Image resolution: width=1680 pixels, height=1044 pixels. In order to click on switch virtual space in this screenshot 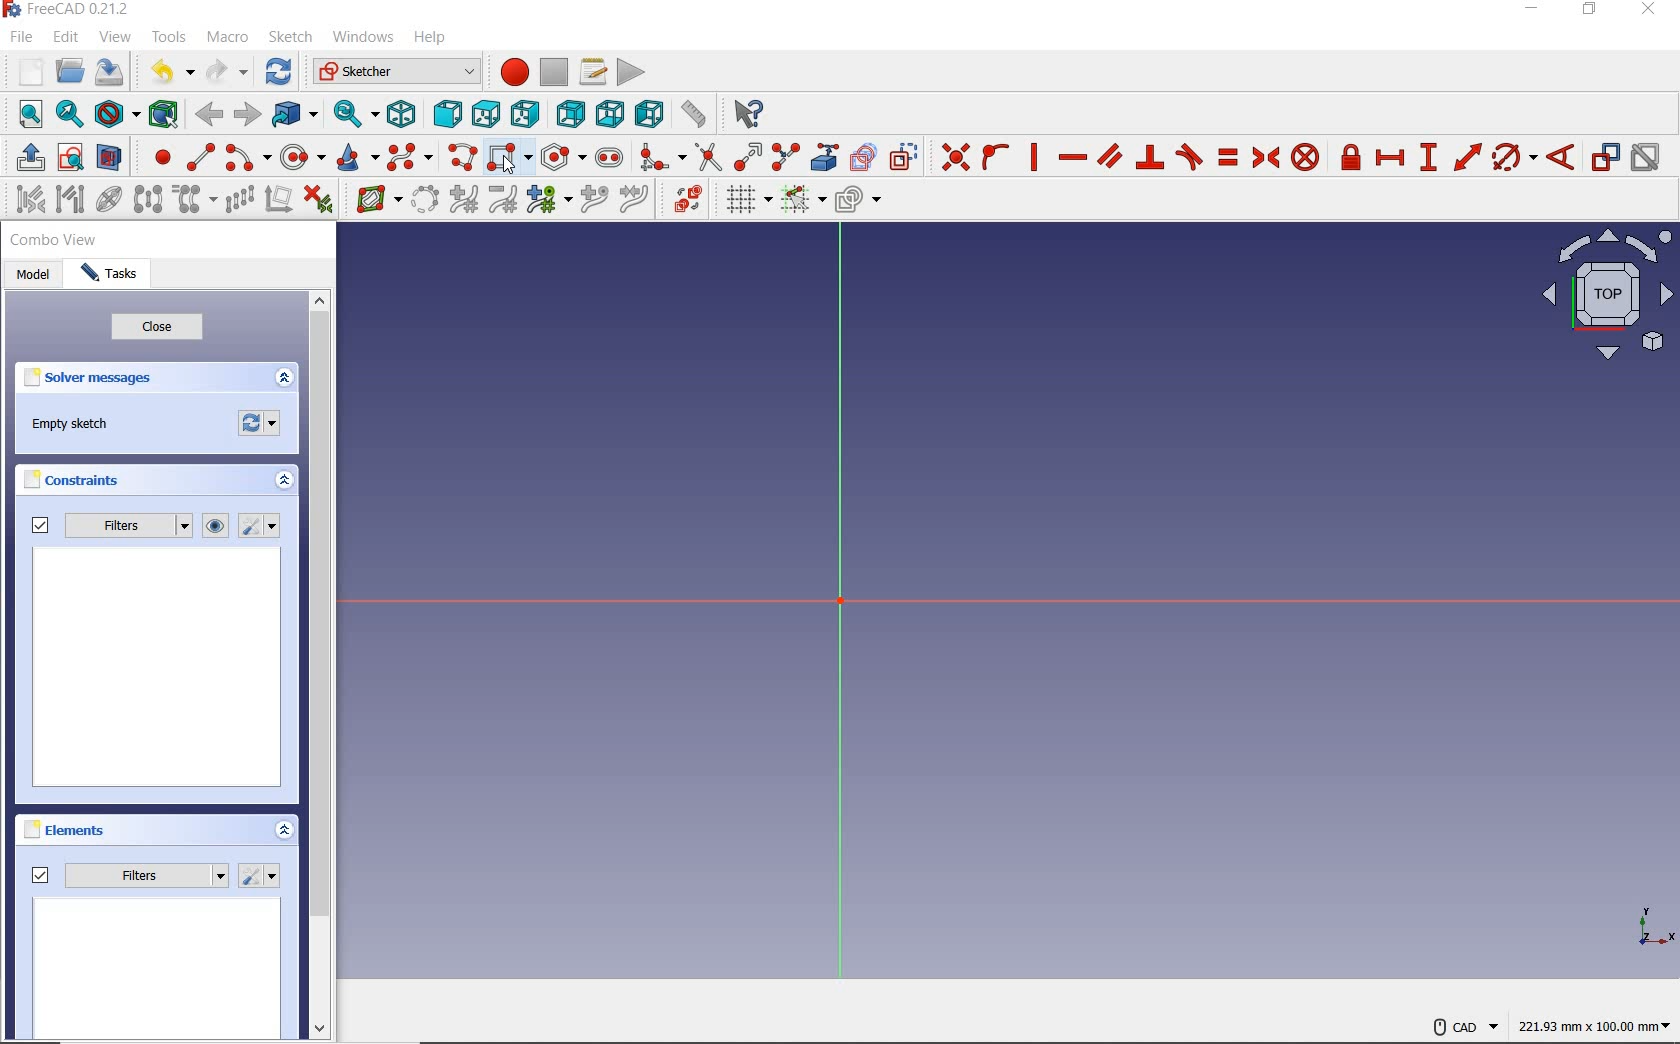, I will do `click(690, 202)`.